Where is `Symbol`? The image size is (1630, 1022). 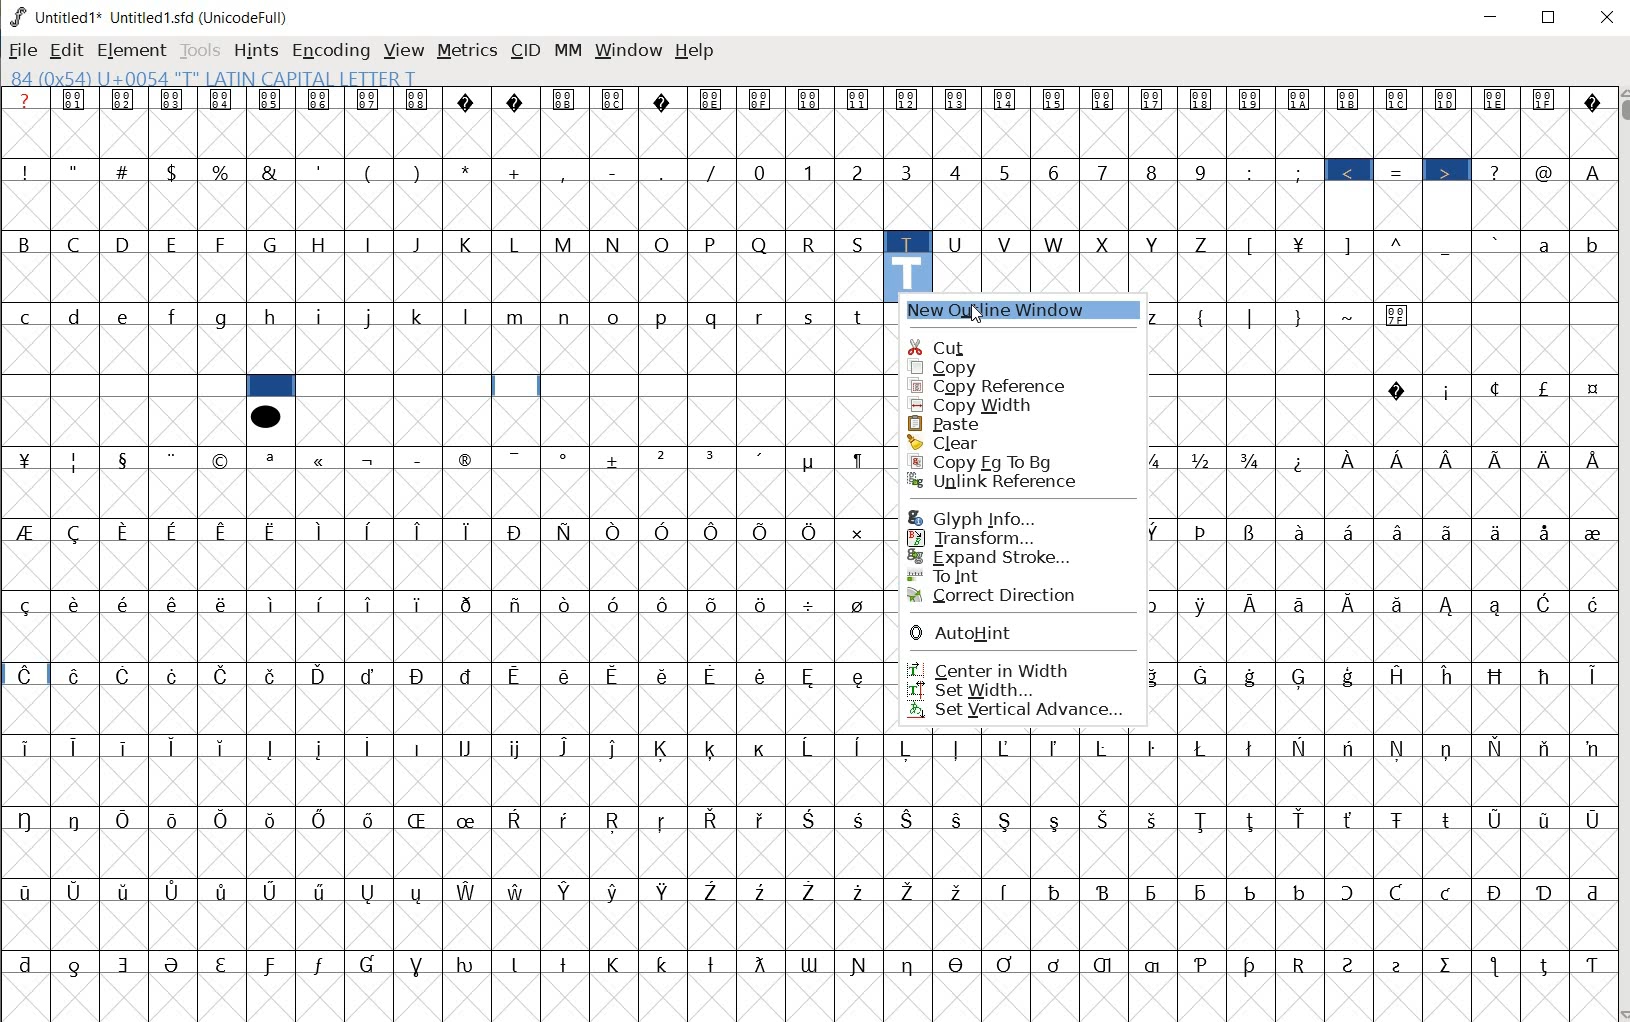 Symbol is located at coordinates (470, 962).